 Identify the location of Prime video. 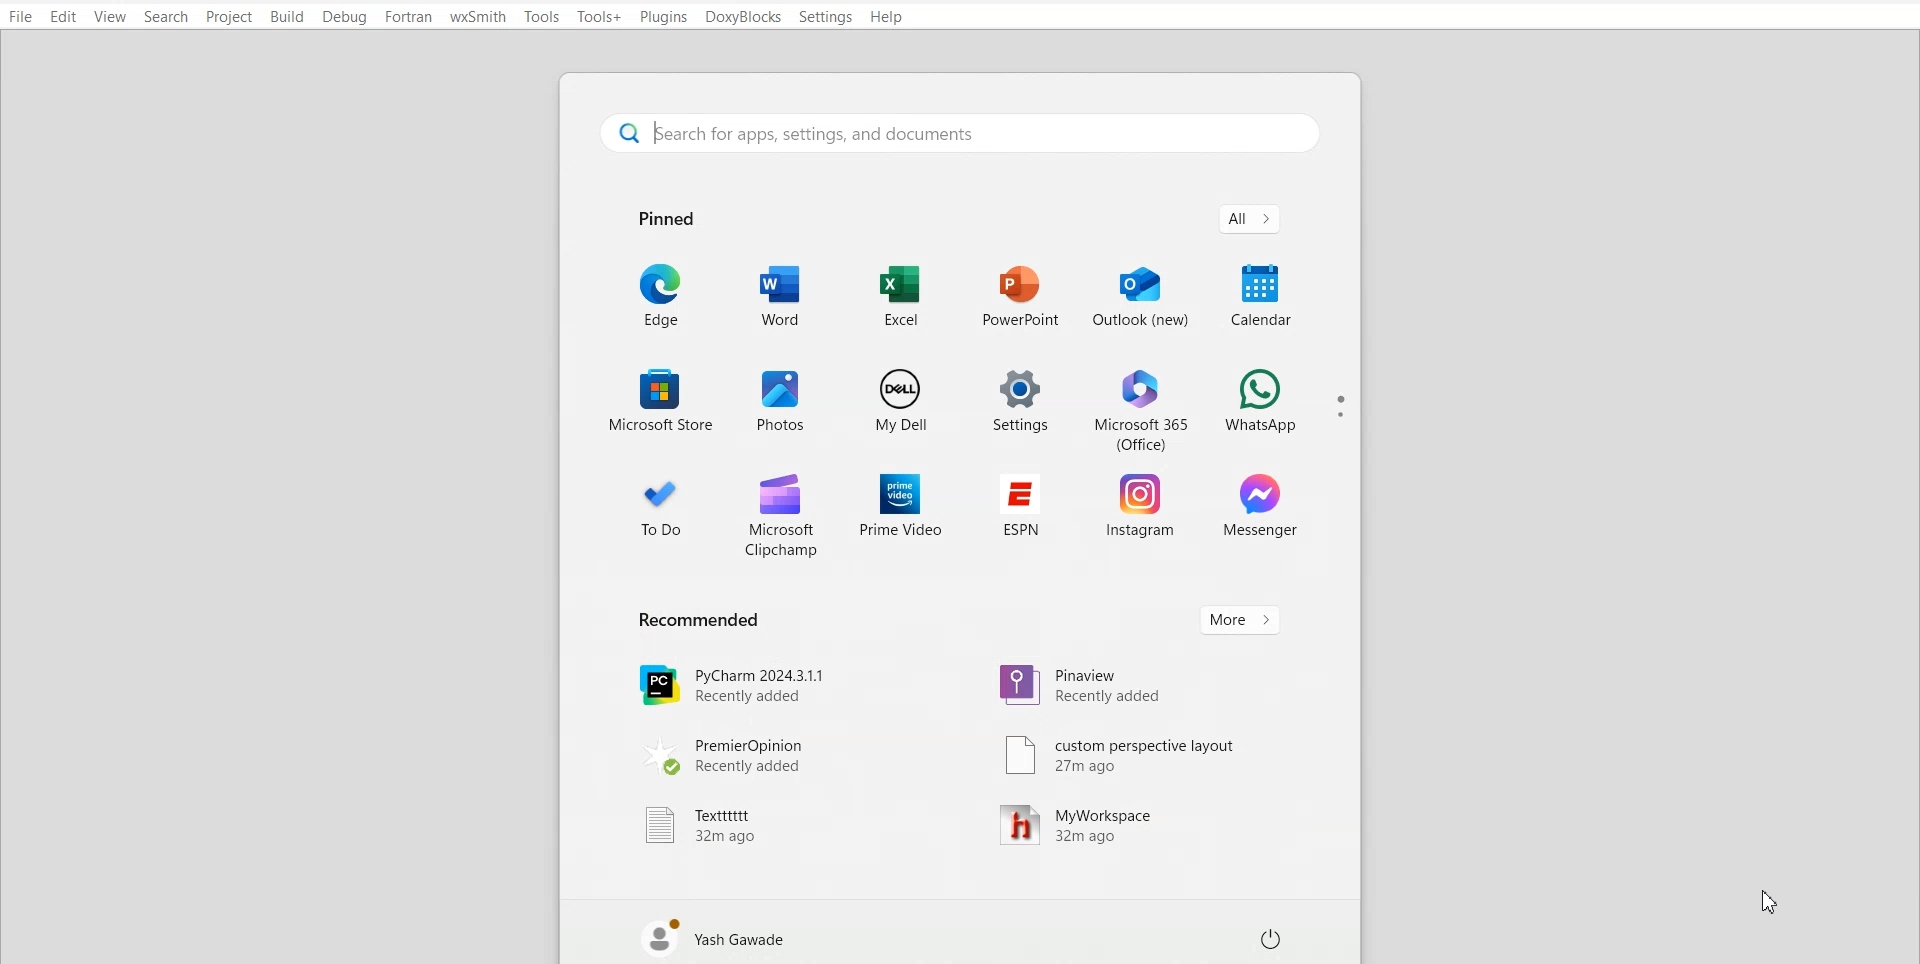
(902, 505).